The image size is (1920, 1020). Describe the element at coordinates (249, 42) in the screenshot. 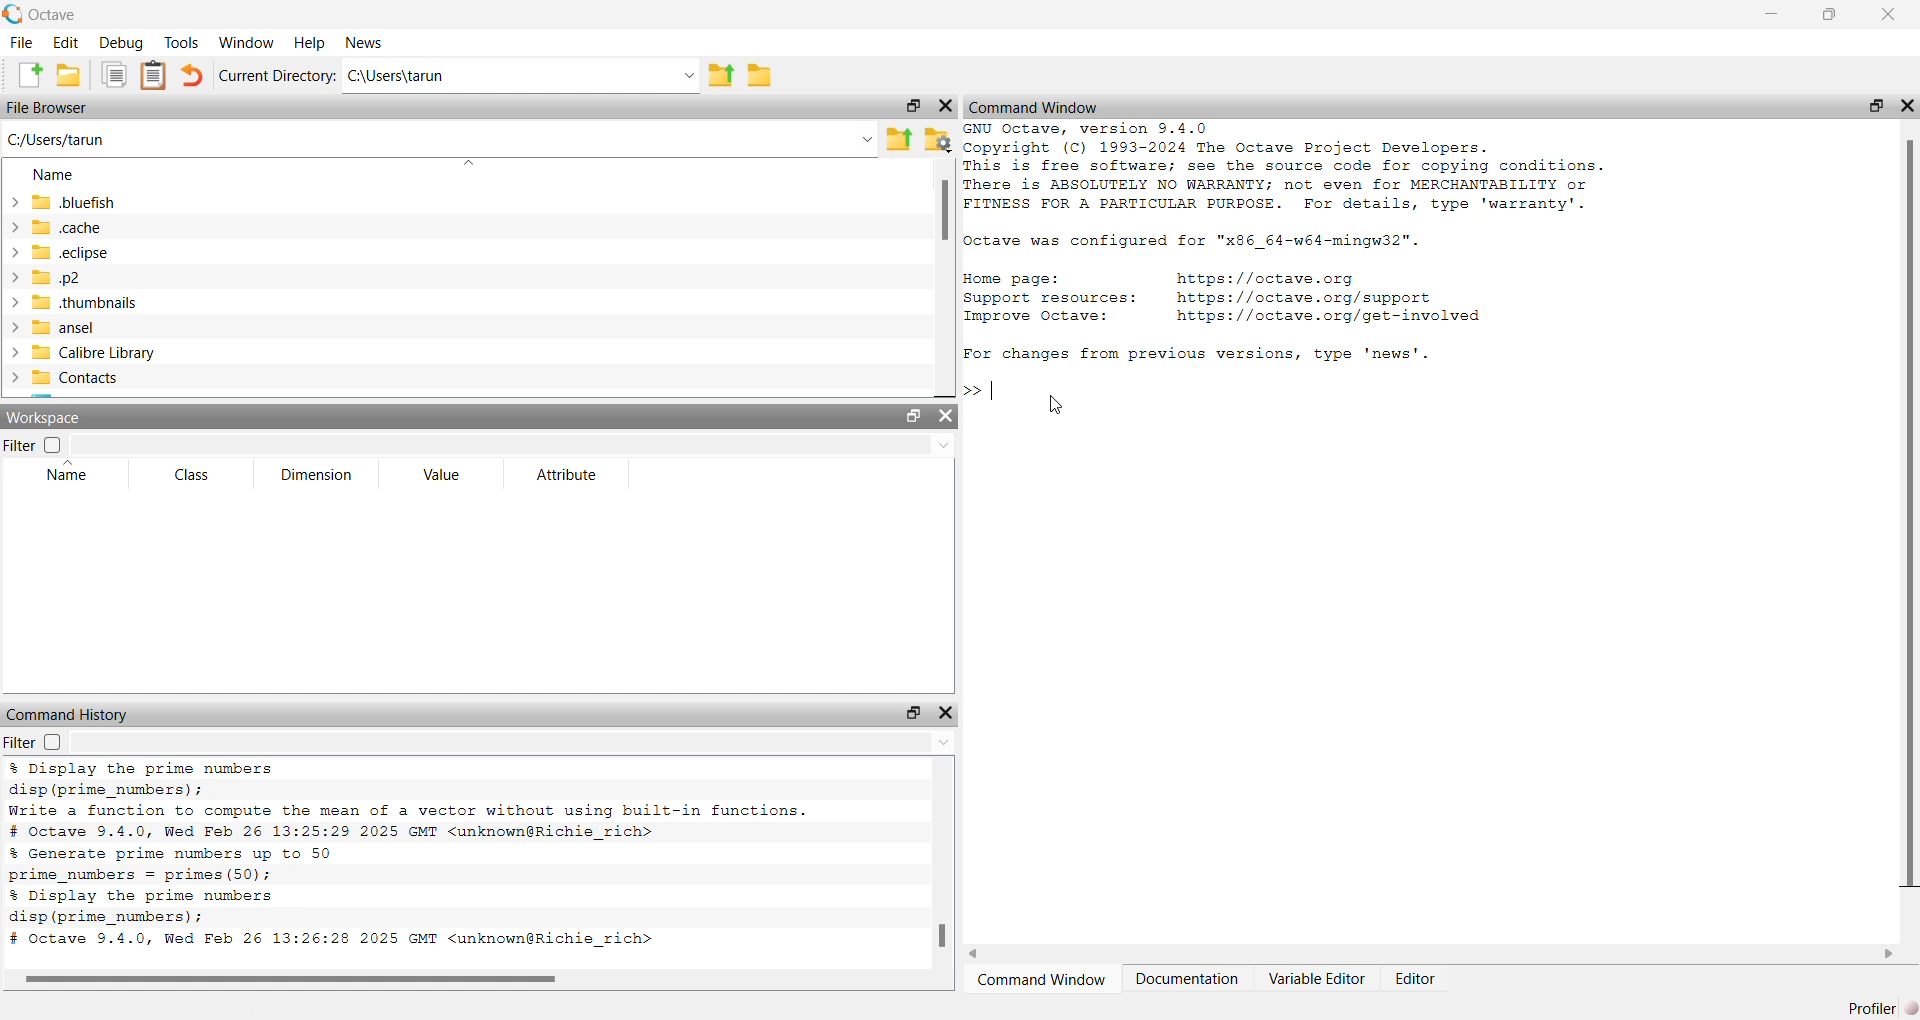

I see `Window` at that location.